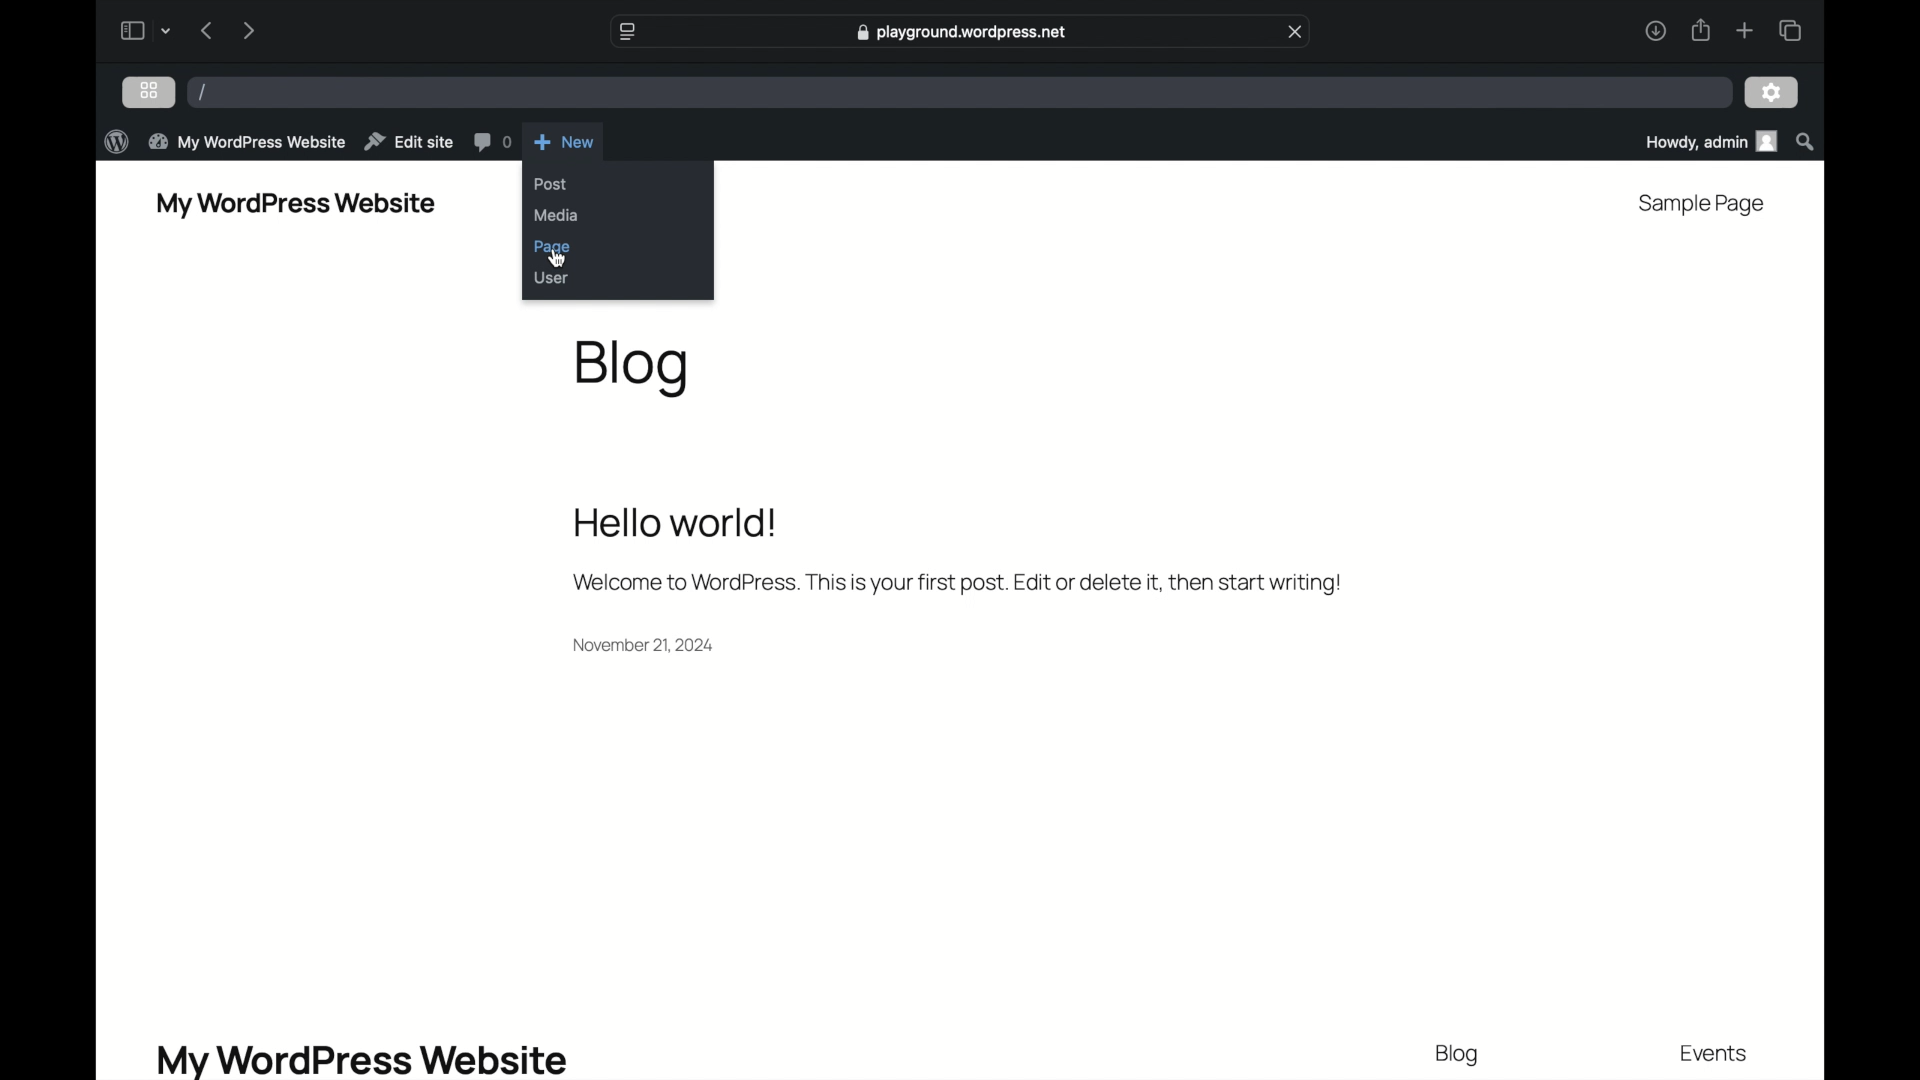 The image size is (1920, 1080). What do you see at coordinates (552, 247) in the screenshot?
I see `page` at bounding box center [552, 247].